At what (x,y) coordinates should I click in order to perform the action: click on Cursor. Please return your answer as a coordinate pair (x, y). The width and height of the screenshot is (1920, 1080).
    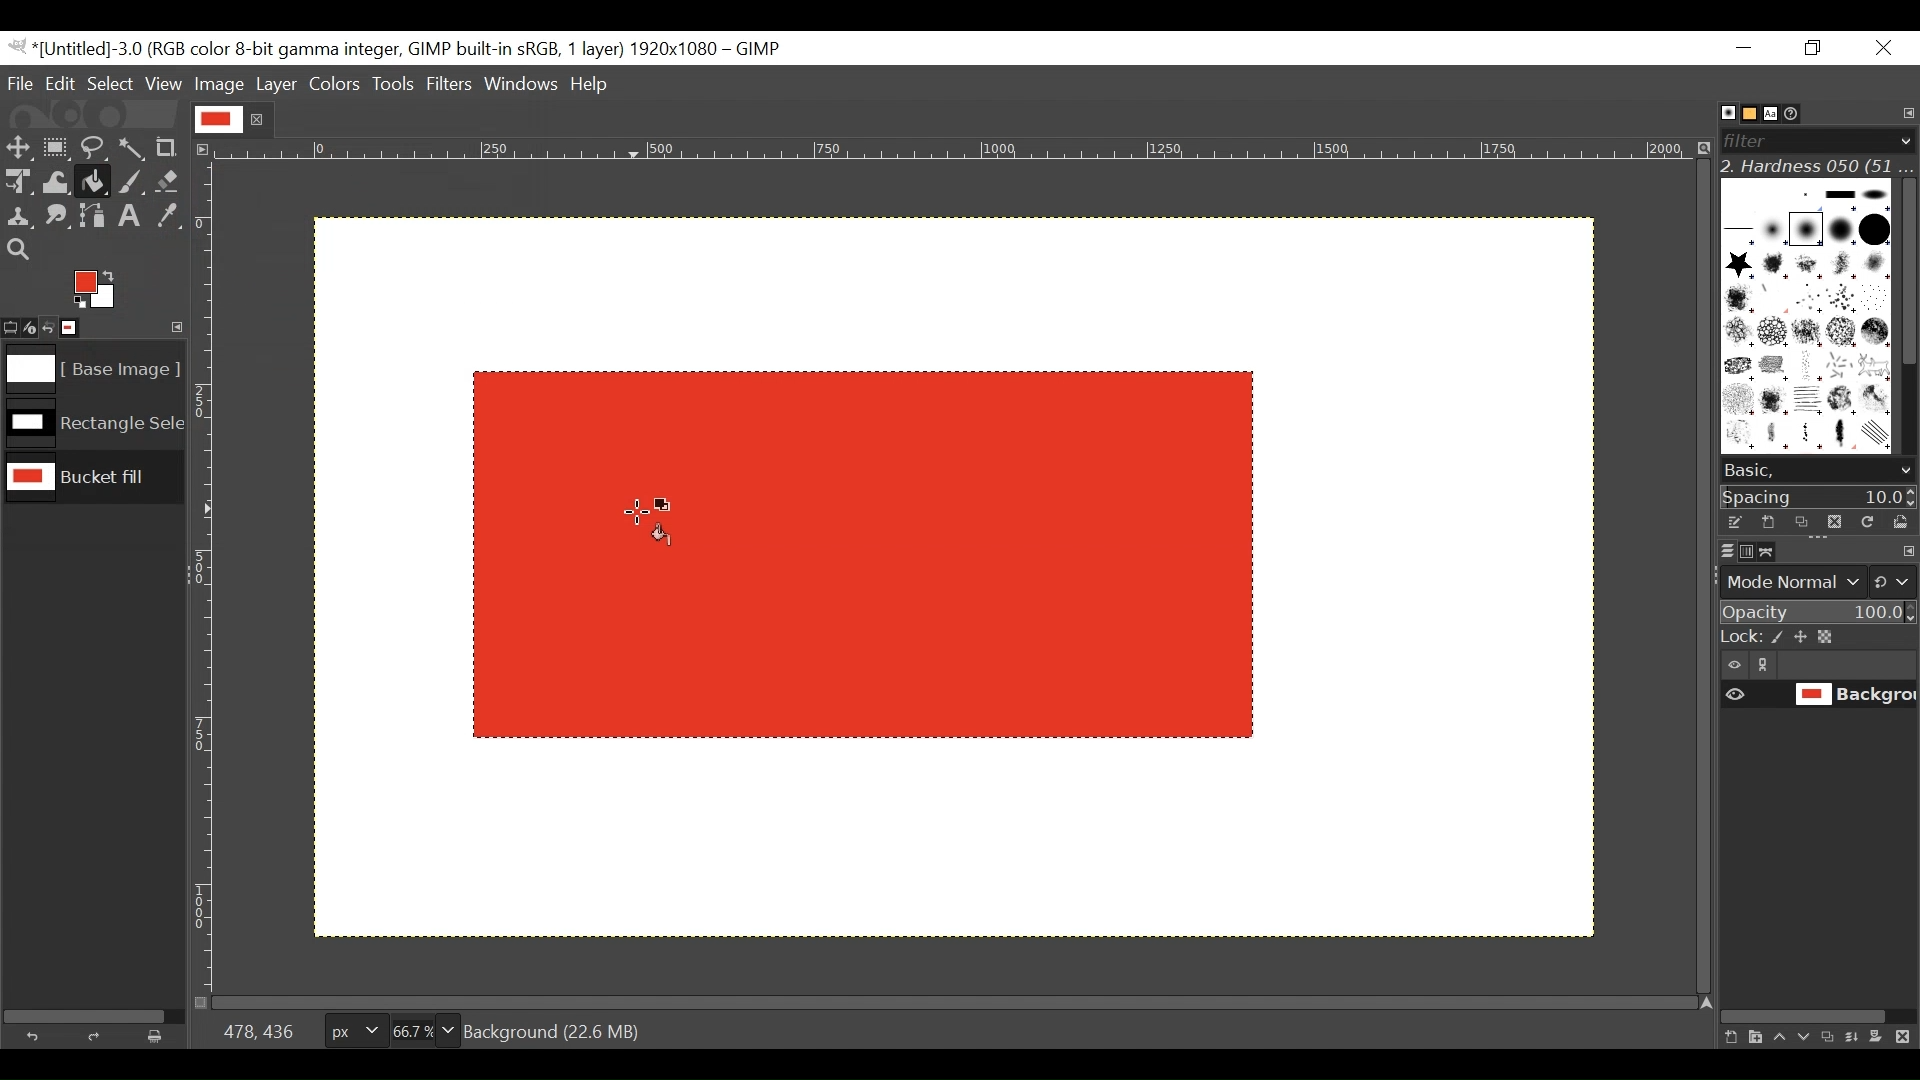
    Looking at the image, I should click on (634, 512).